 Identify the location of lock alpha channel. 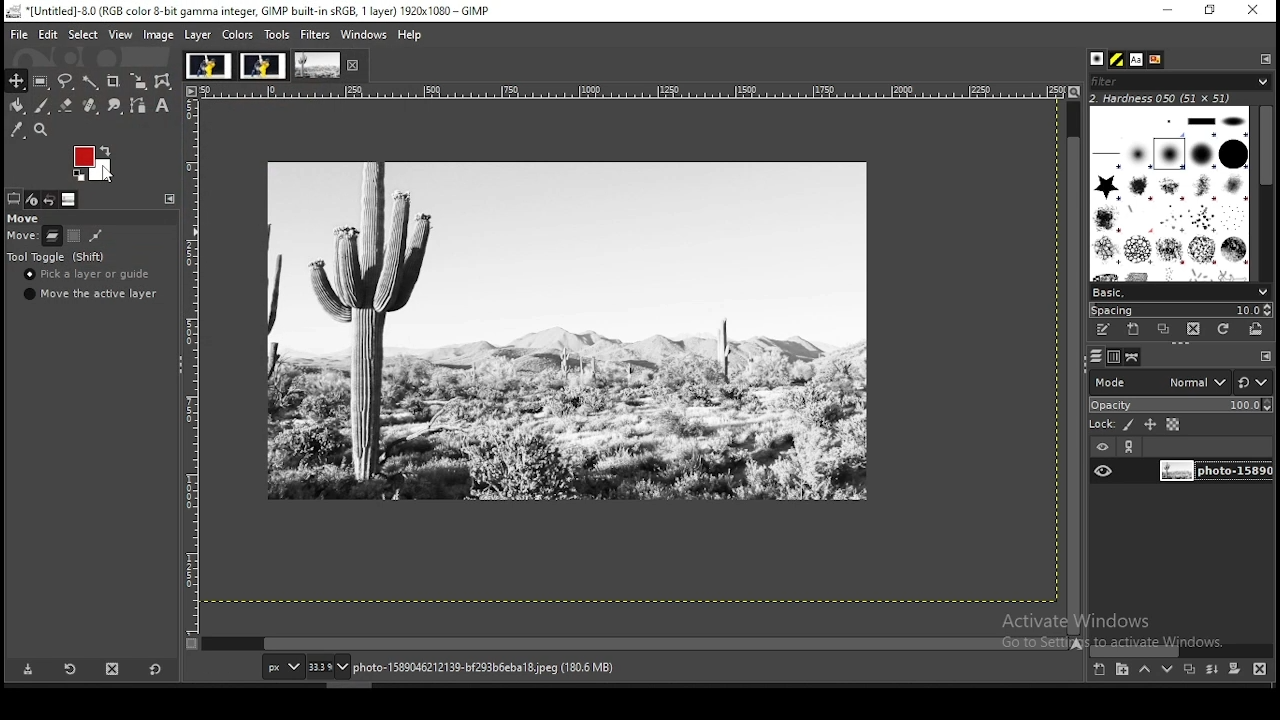
(1174, 424).